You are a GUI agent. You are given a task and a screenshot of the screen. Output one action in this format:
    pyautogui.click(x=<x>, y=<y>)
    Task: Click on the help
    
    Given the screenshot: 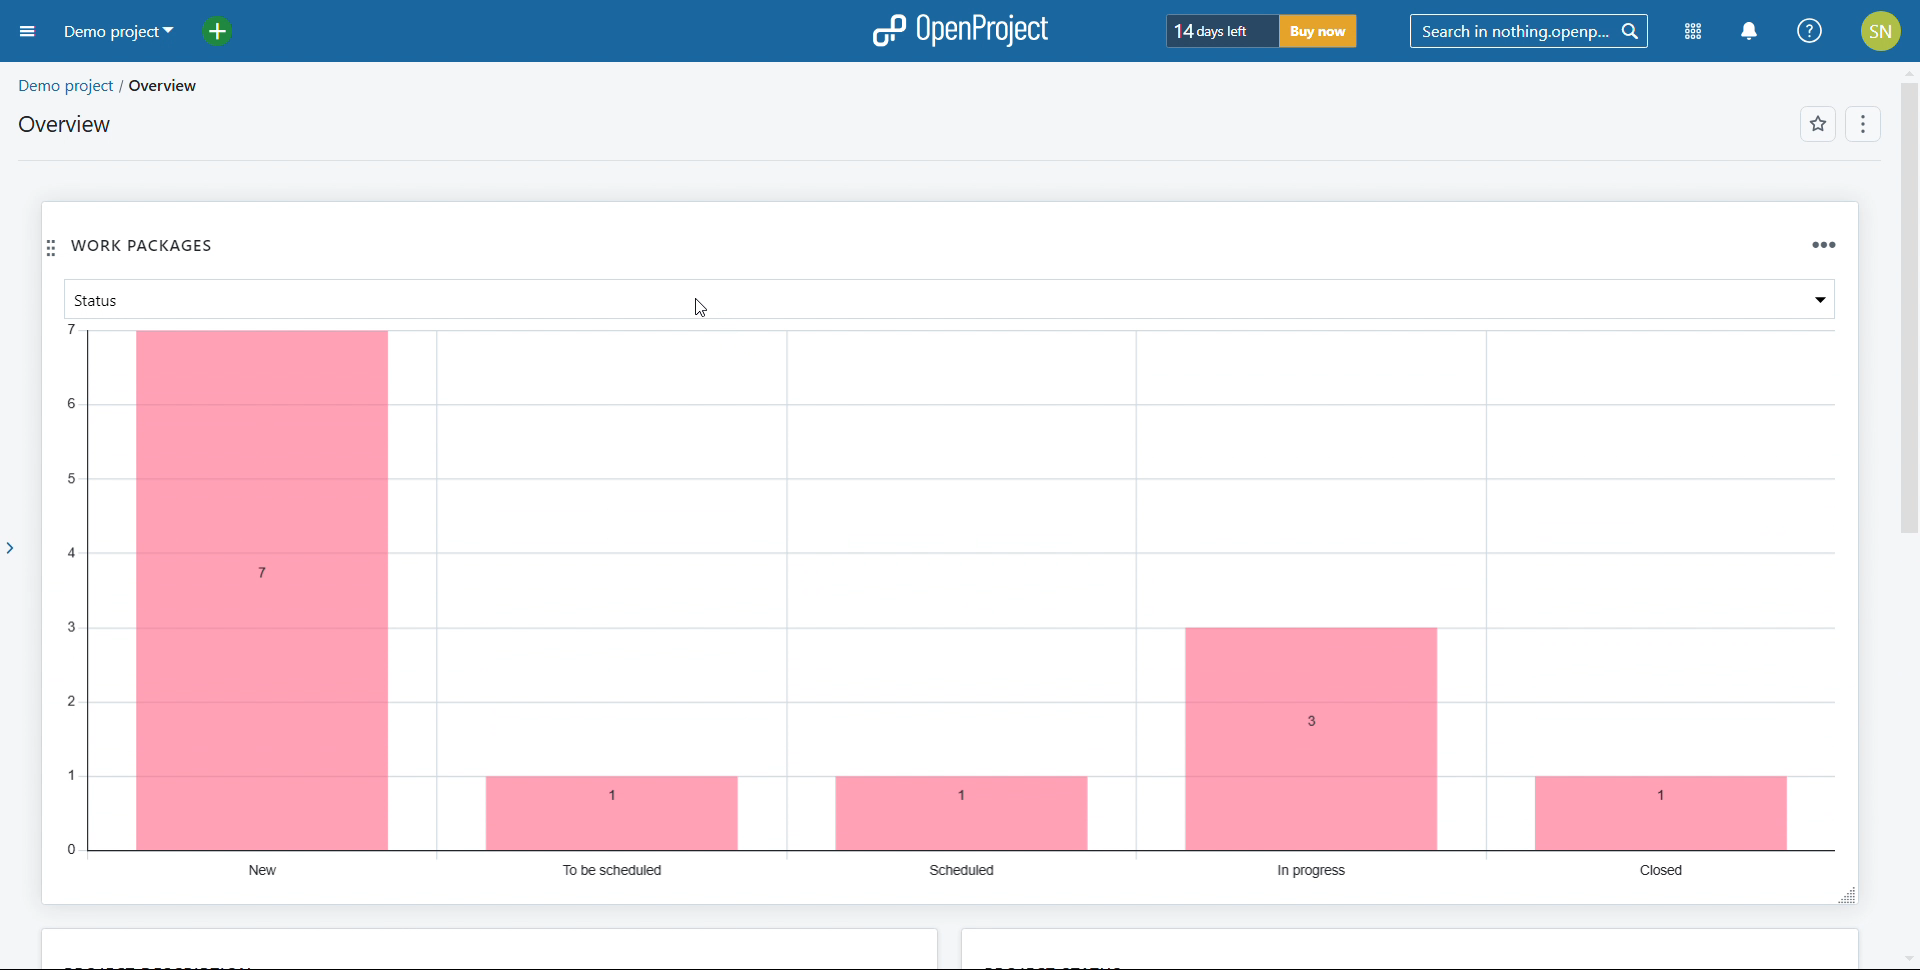 What is the action you would take?
    pyautogui.click(x=1809, y=31)
    